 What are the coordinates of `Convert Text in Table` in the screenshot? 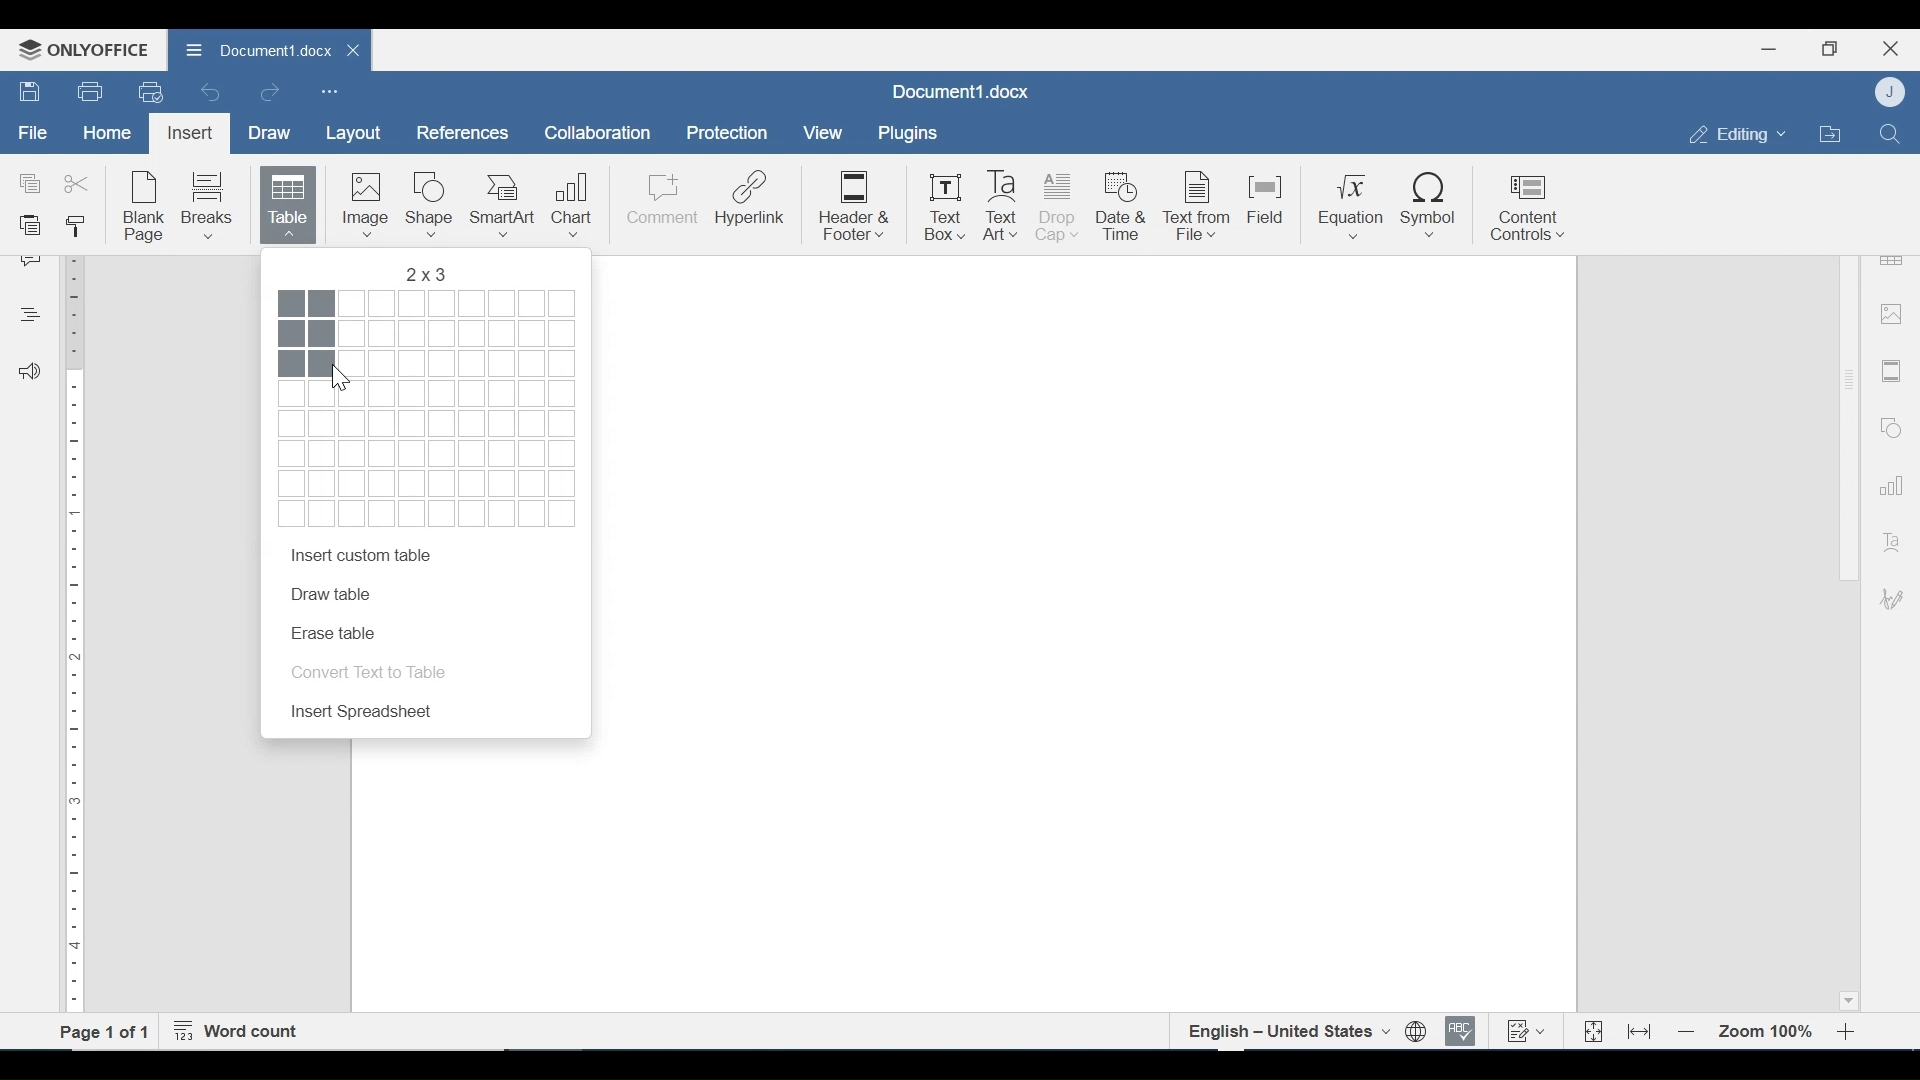 It's located at (376, 673).